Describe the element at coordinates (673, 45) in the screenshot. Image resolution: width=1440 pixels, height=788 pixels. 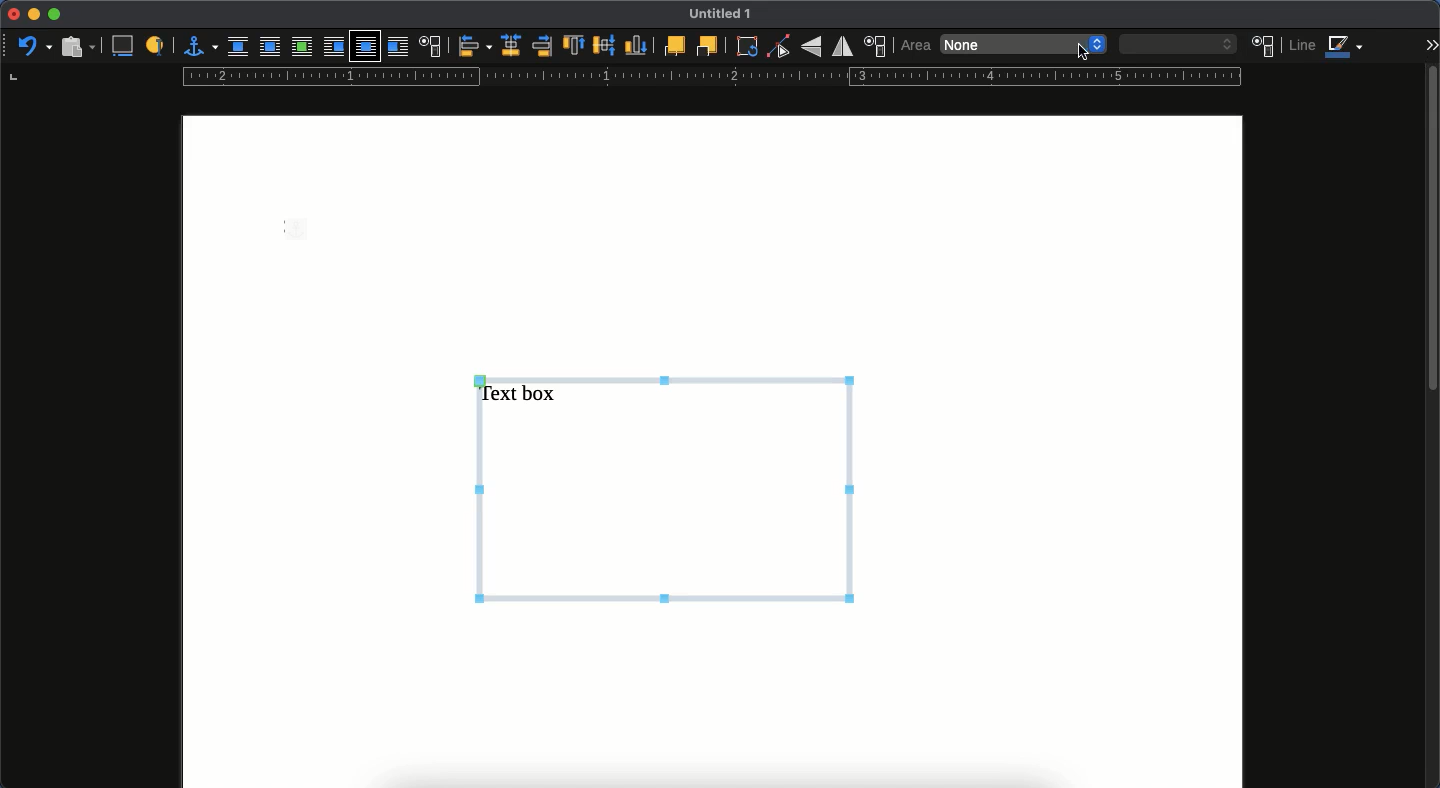
I see `front one` at that location.